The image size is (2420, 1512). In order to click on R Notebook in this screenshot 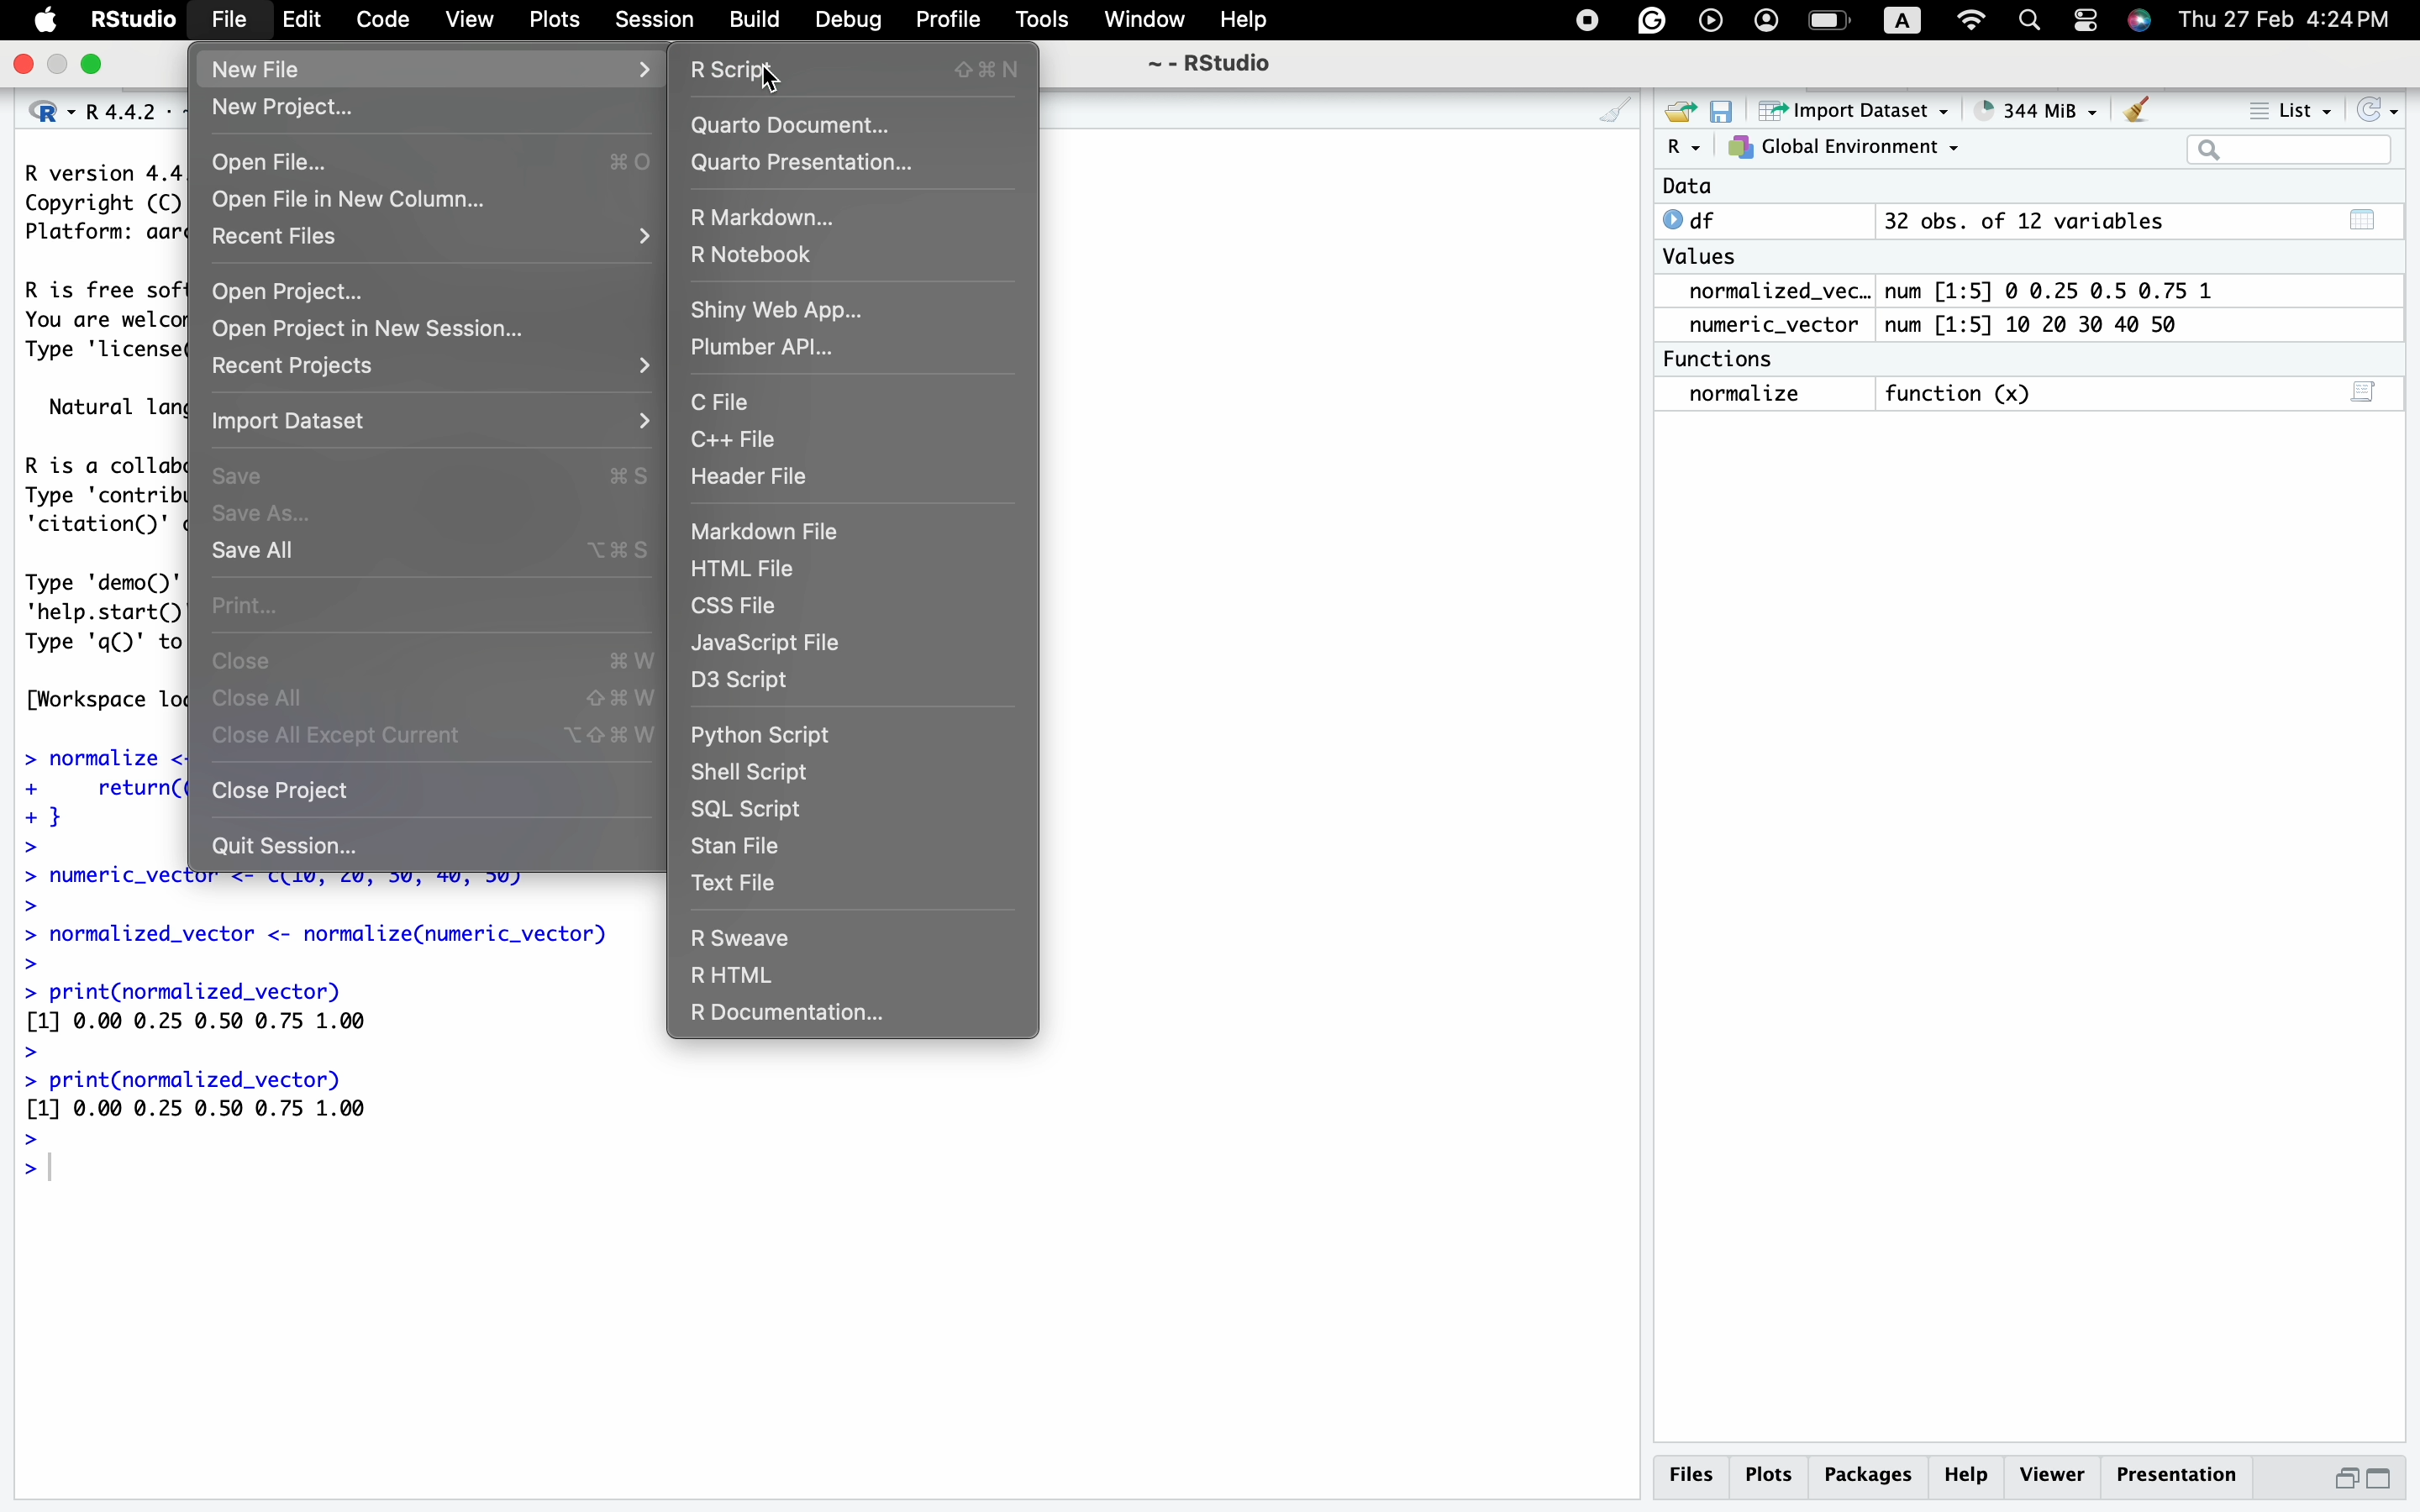, I will do `click(750, 258)`.